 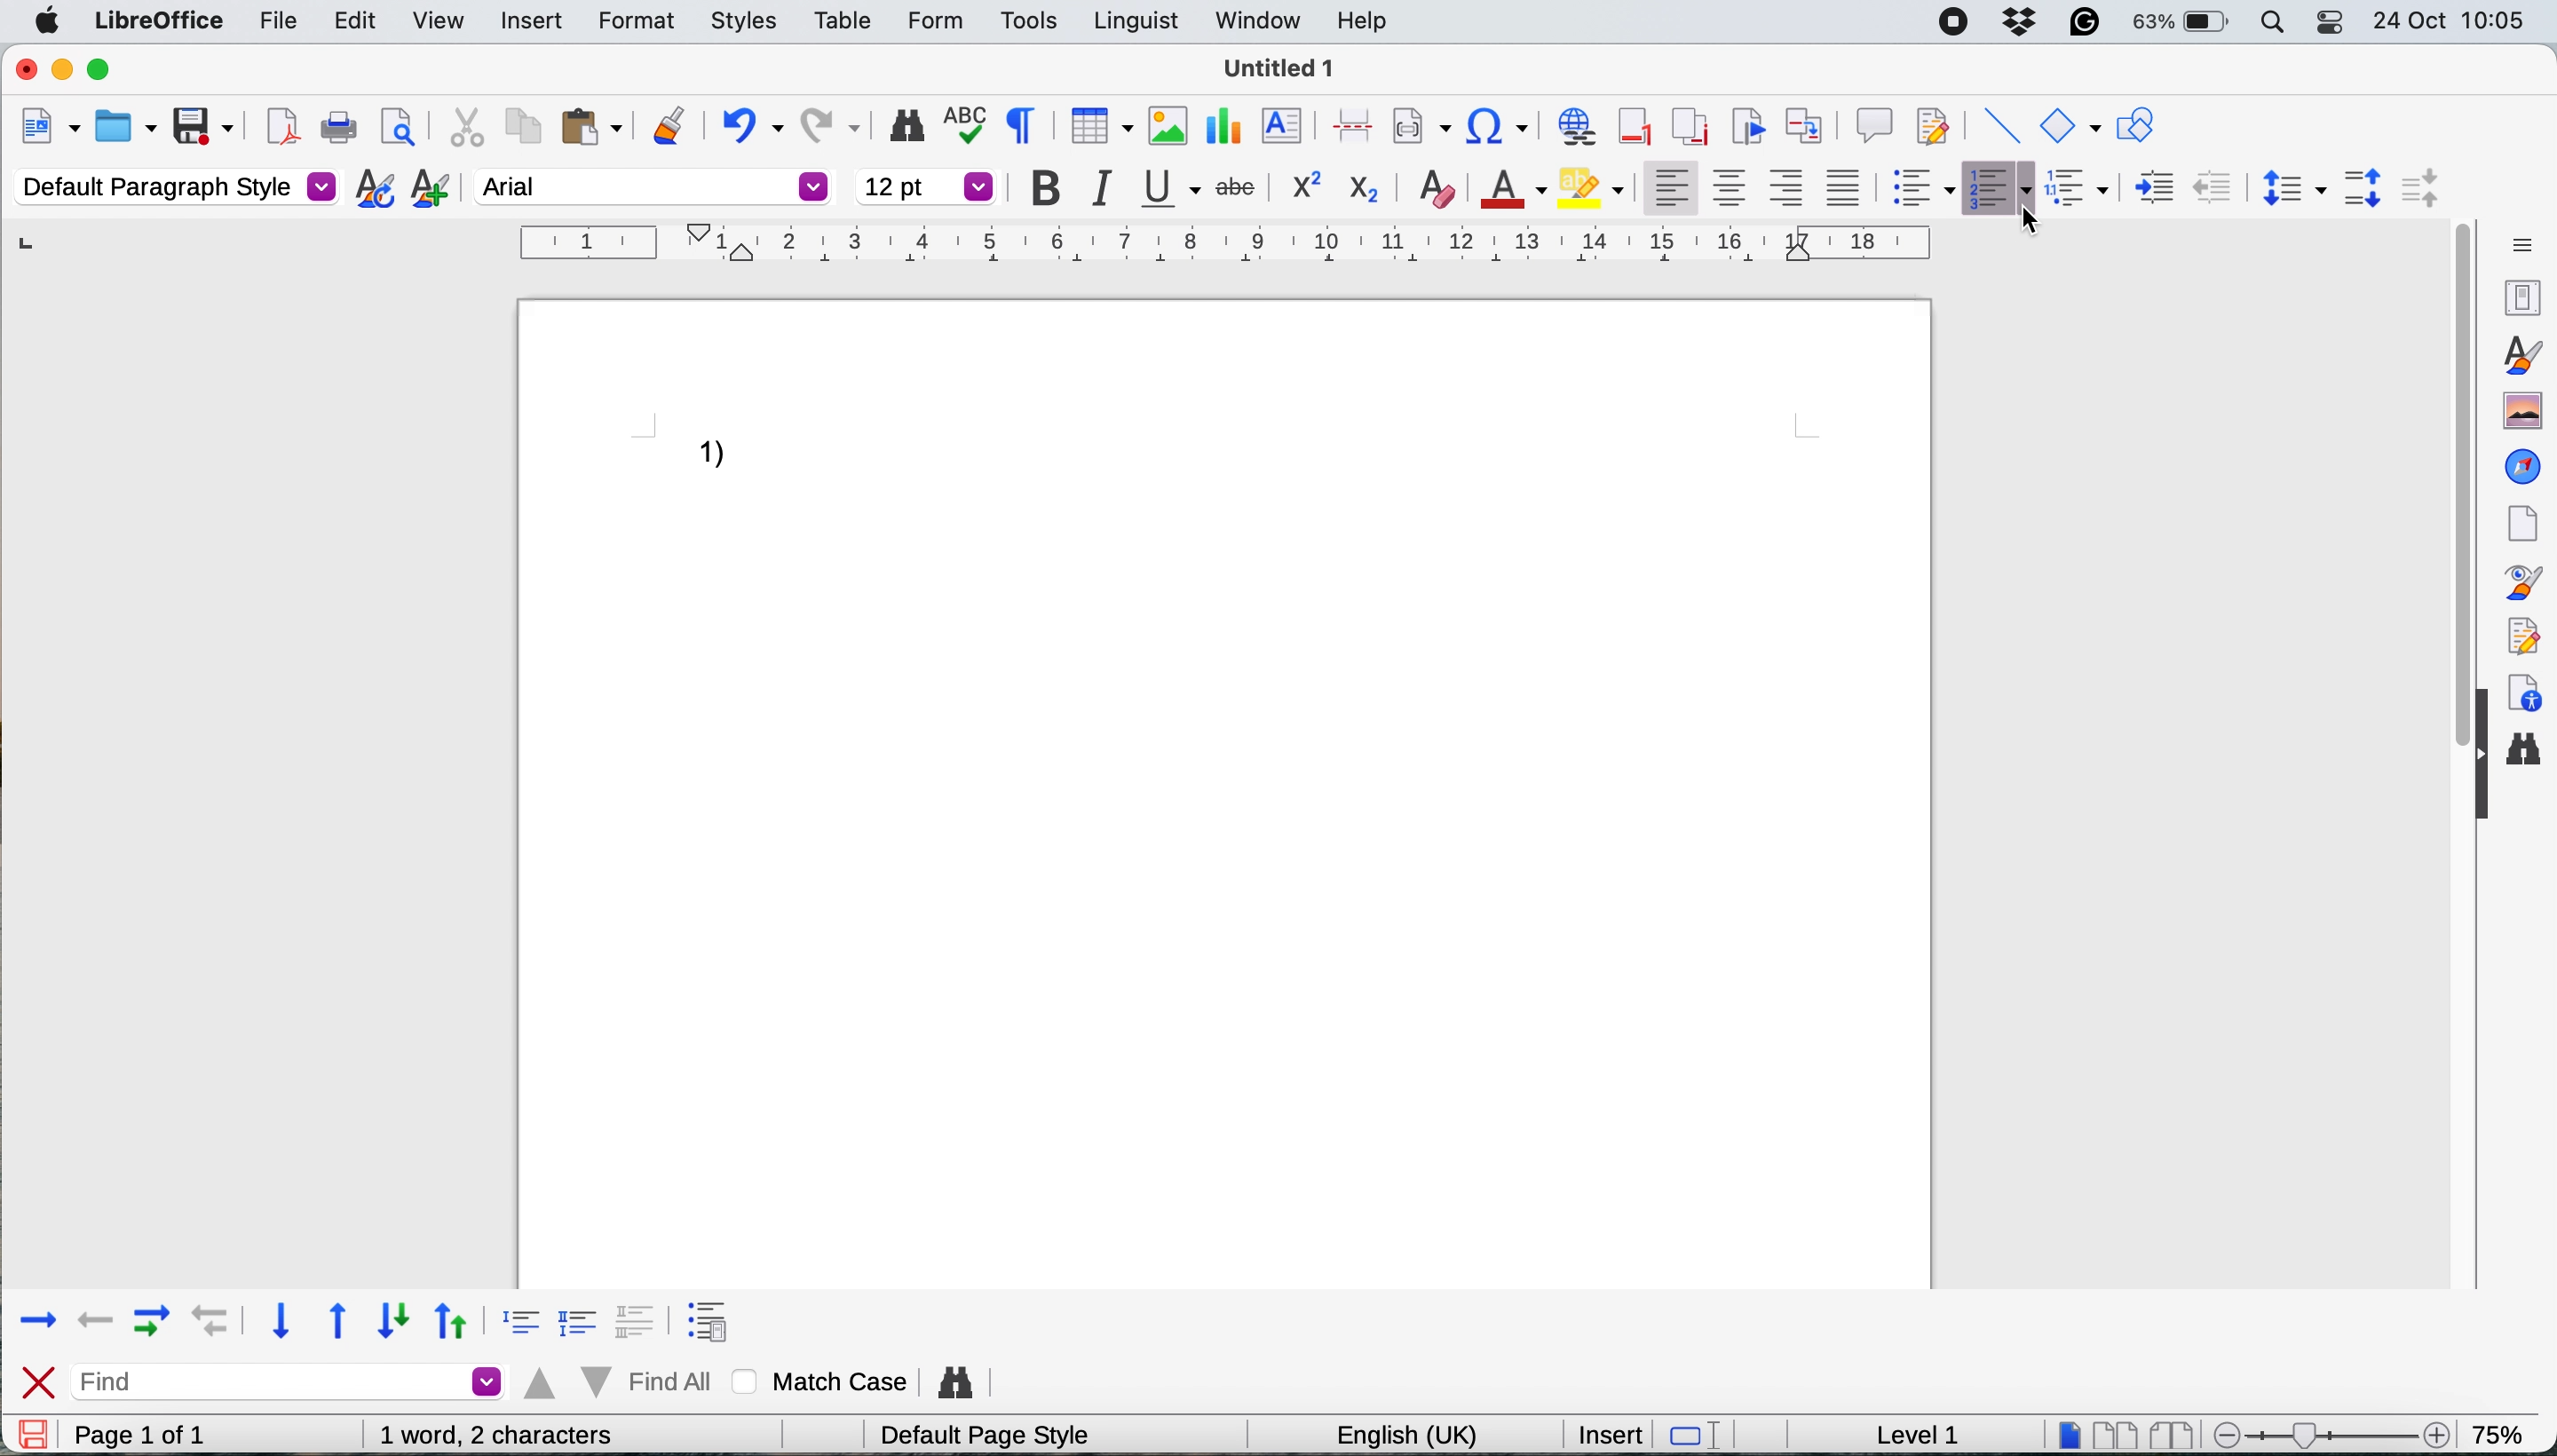 I want to click on match case, so click(x=825, y=1381).